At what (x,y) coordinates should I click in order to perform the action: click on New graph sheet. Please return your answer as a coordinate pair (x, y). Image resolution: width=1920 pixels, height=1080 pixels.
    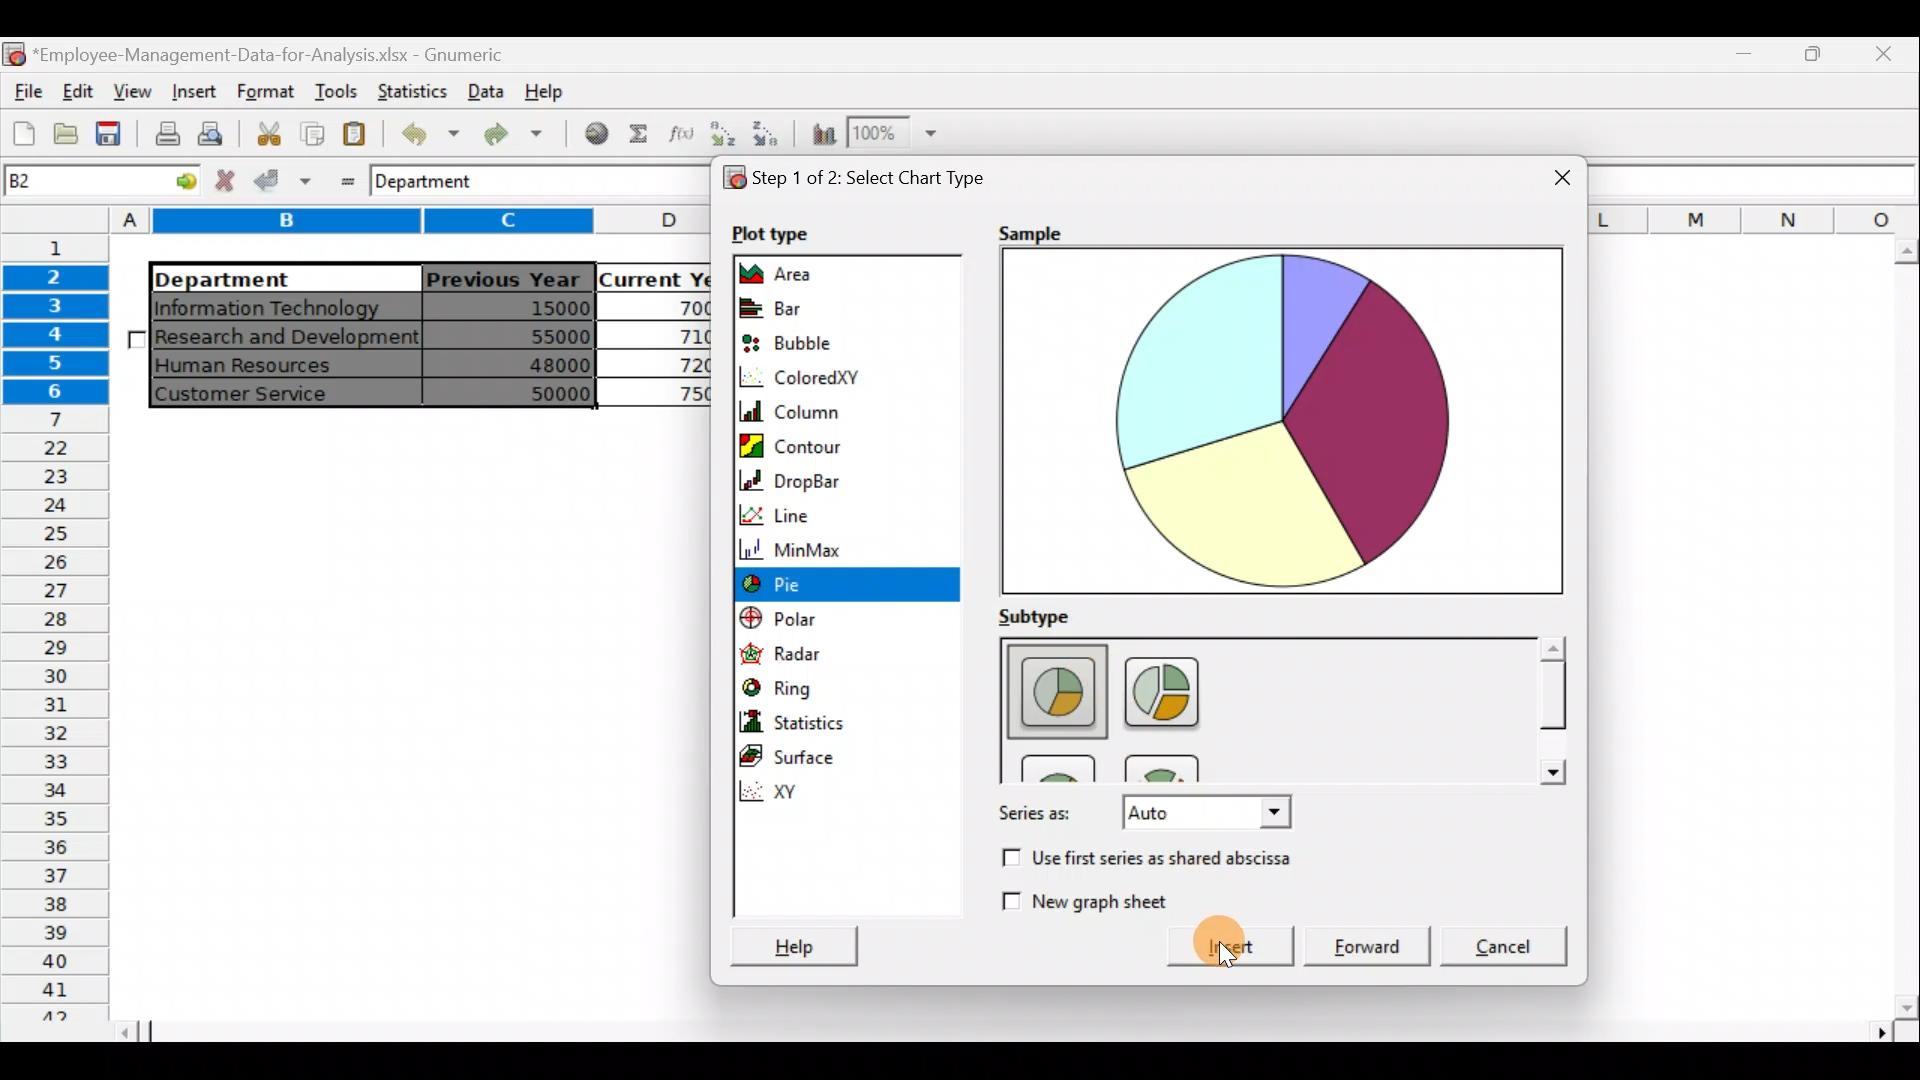
    Looking at the image, I should click on (1083, 898).